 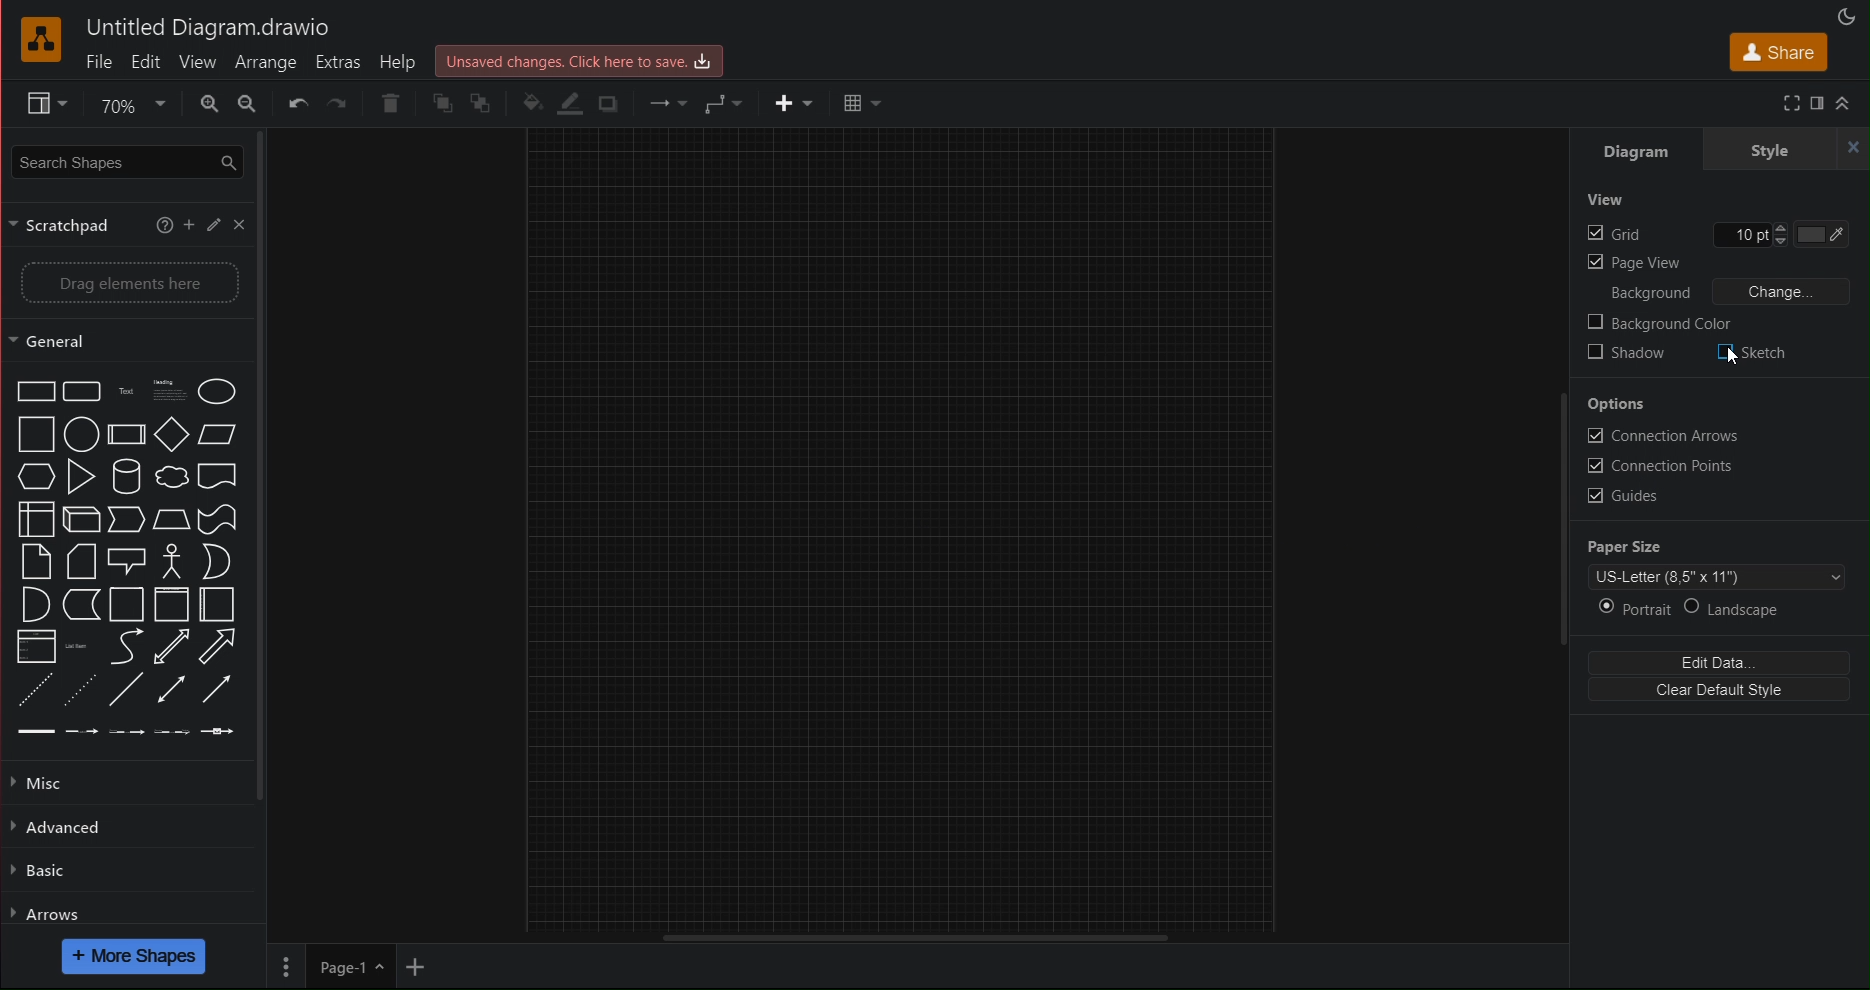 I want to click on note, so click(x=33, y=561).